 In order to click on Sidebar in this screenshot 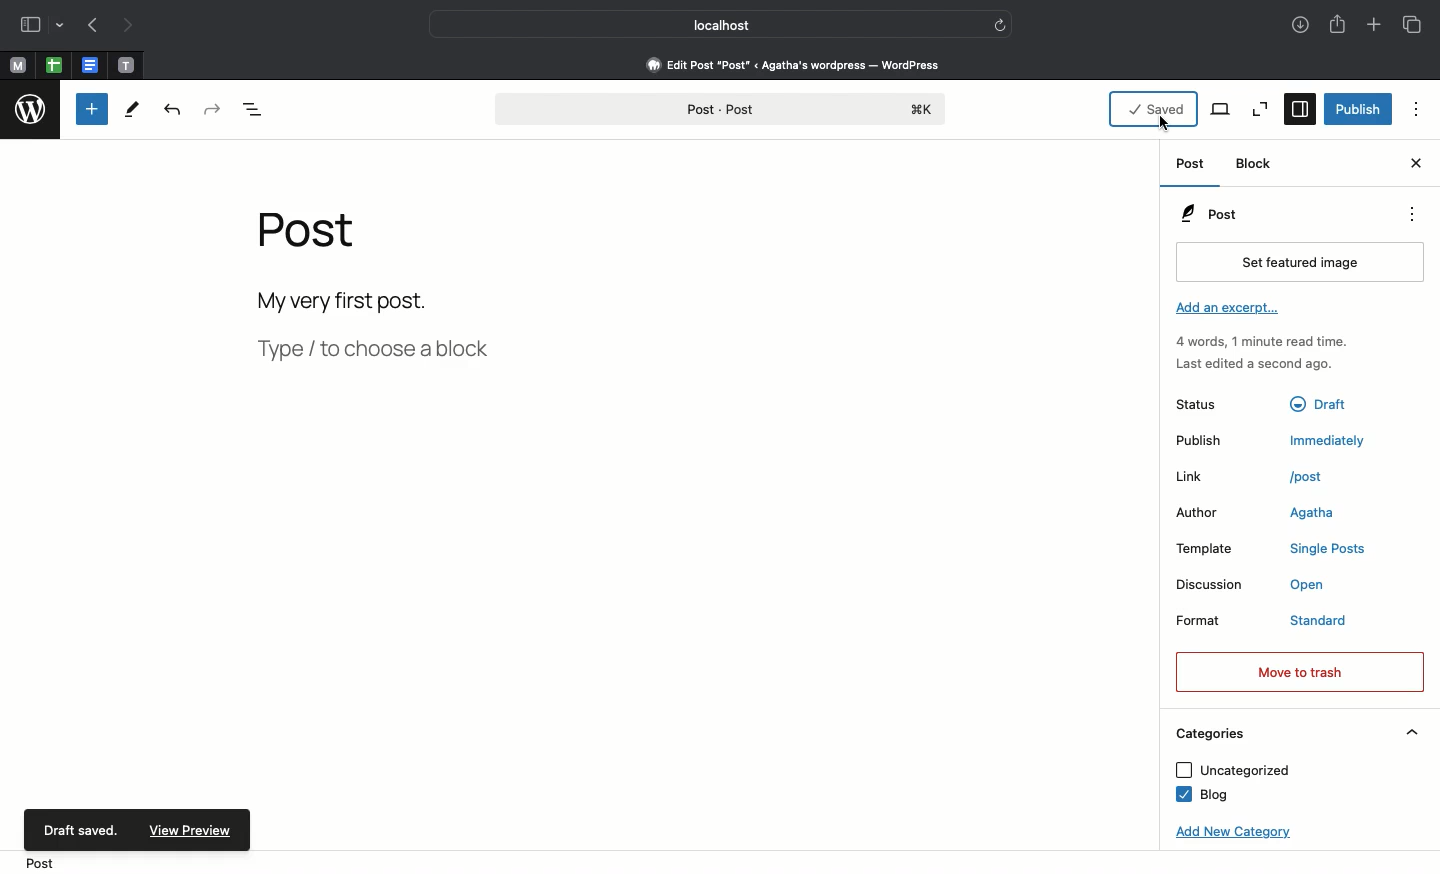, I will do `click(1300, 109)`.